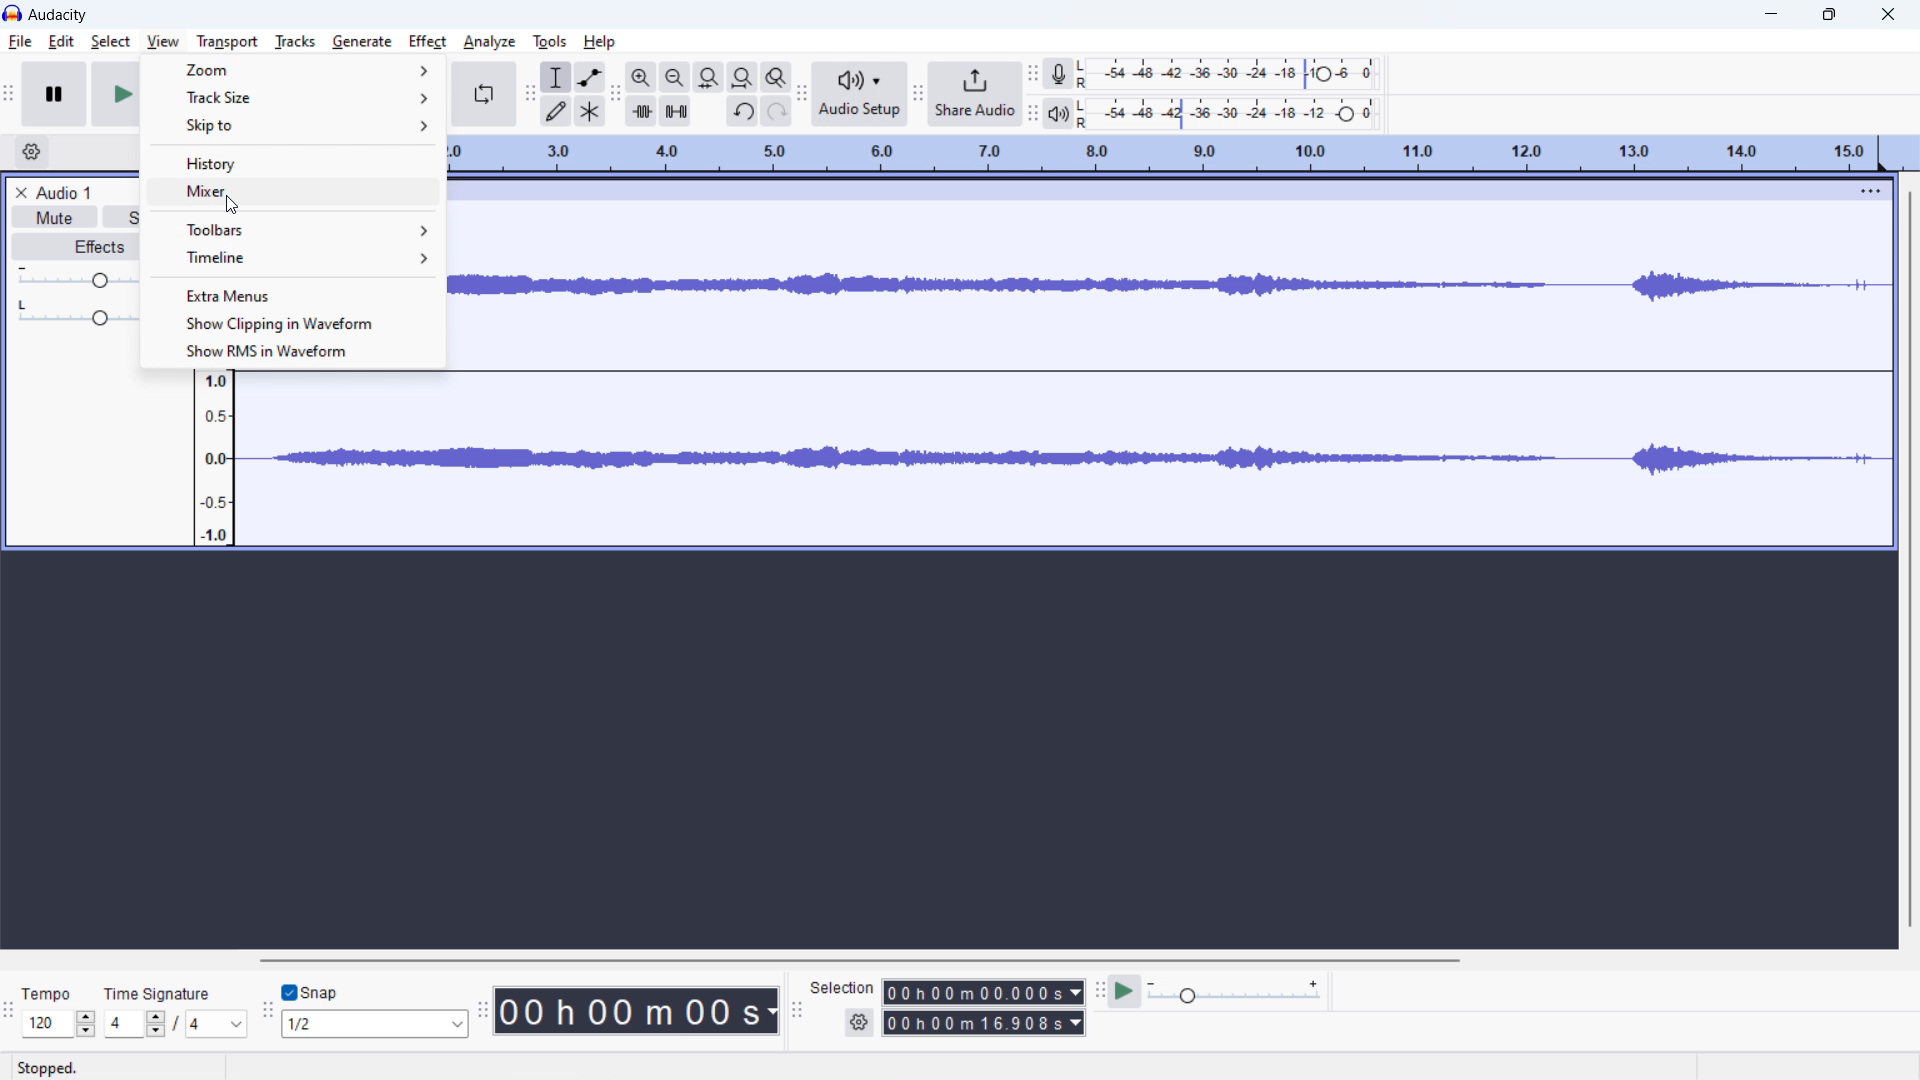 This screenshot has height=1080, width=1920. Describe the element at coordinates (294, 96) in the screenshot. I see `track size` at that location.